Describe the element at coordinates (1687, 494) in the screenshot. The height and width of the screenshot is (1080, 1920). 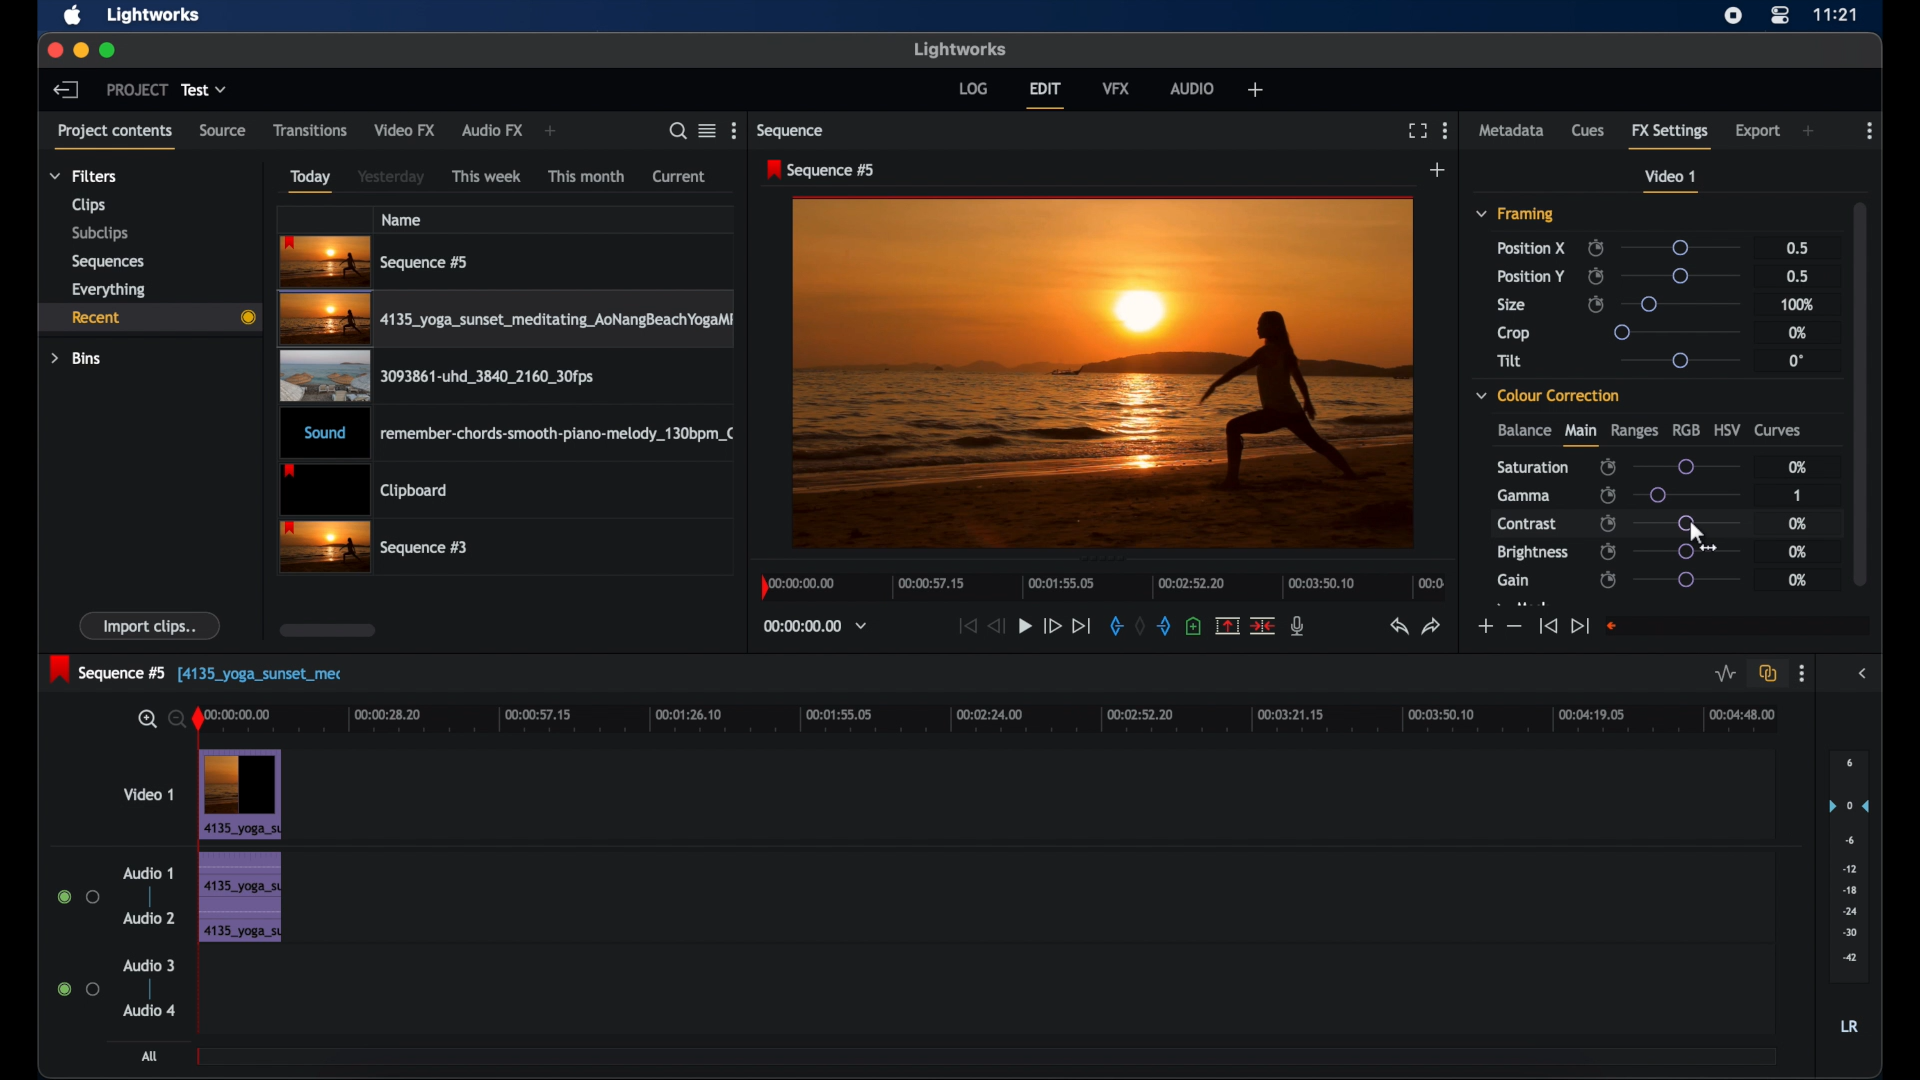
I see `slider` at that location.